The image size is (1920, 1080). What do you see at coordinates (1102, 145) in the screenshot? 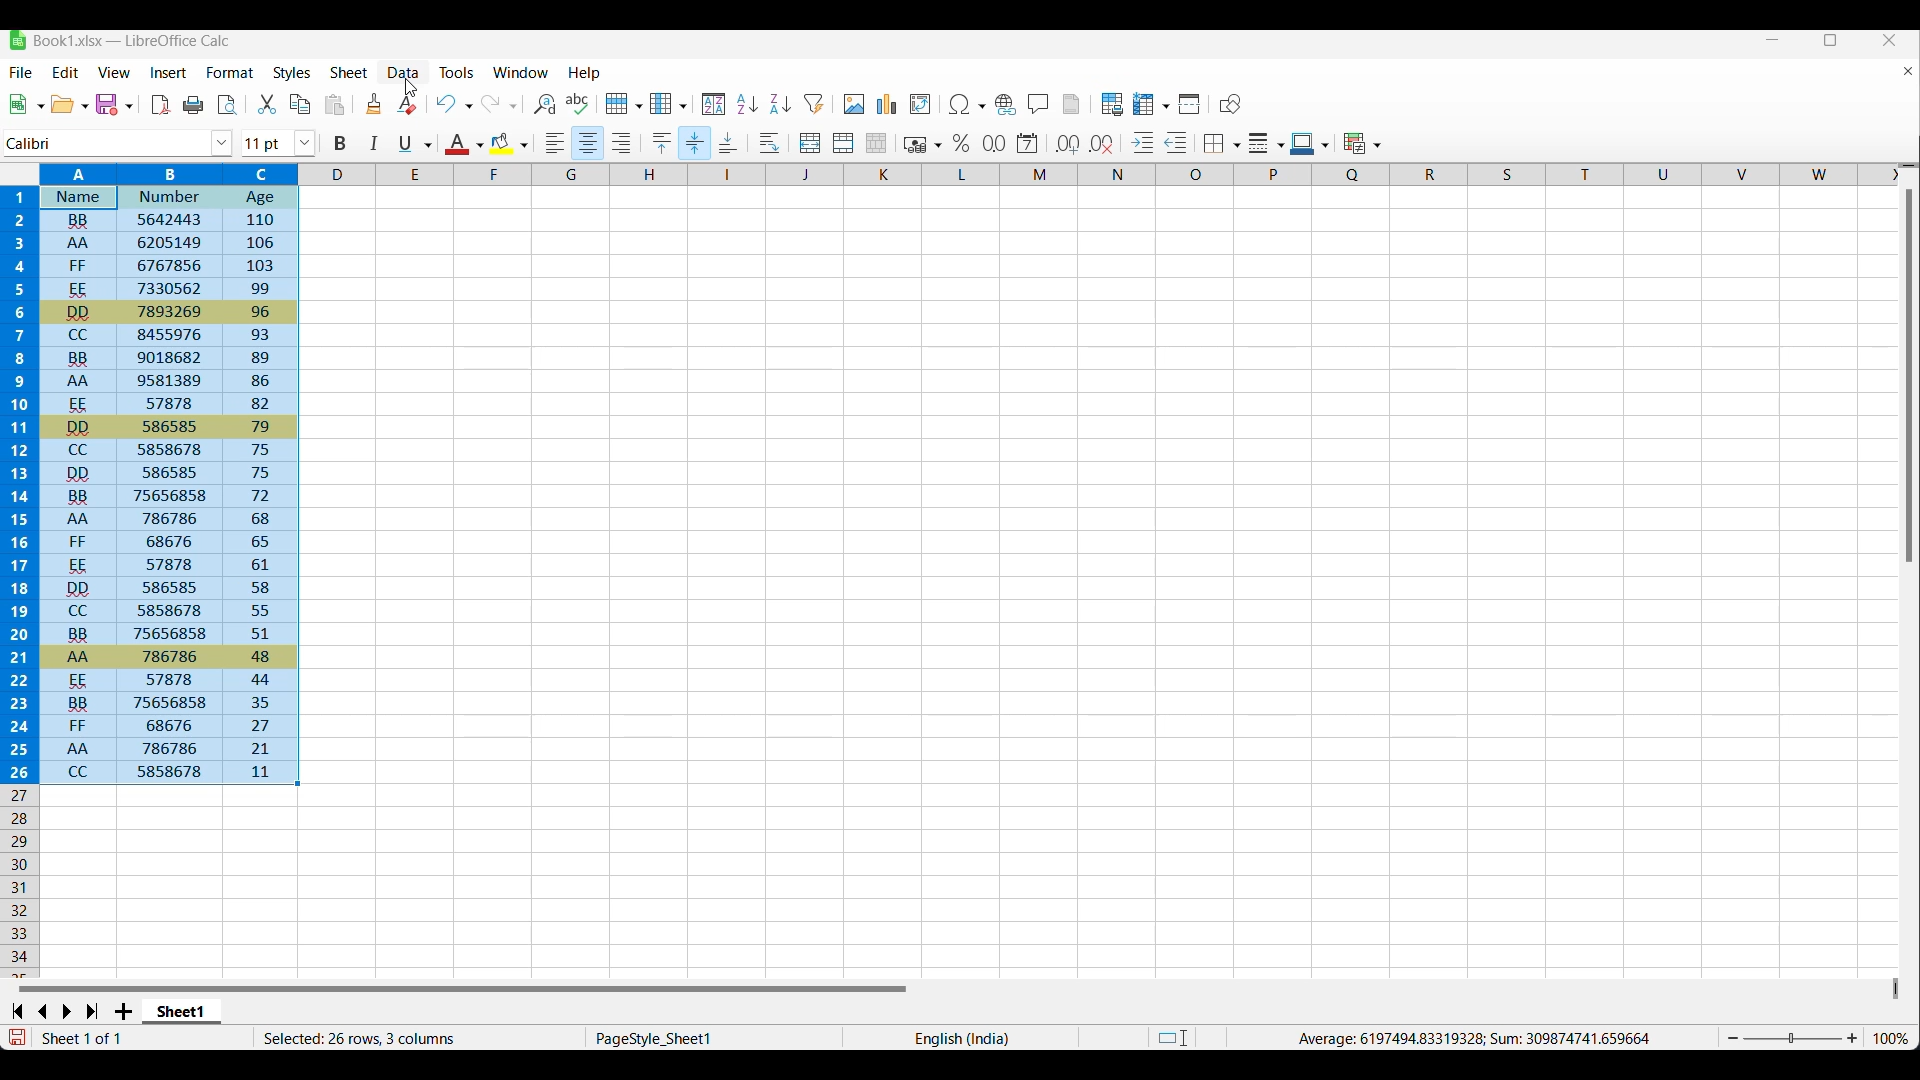
I see `Delete decimal place ` at bounding box center [1102, 145].